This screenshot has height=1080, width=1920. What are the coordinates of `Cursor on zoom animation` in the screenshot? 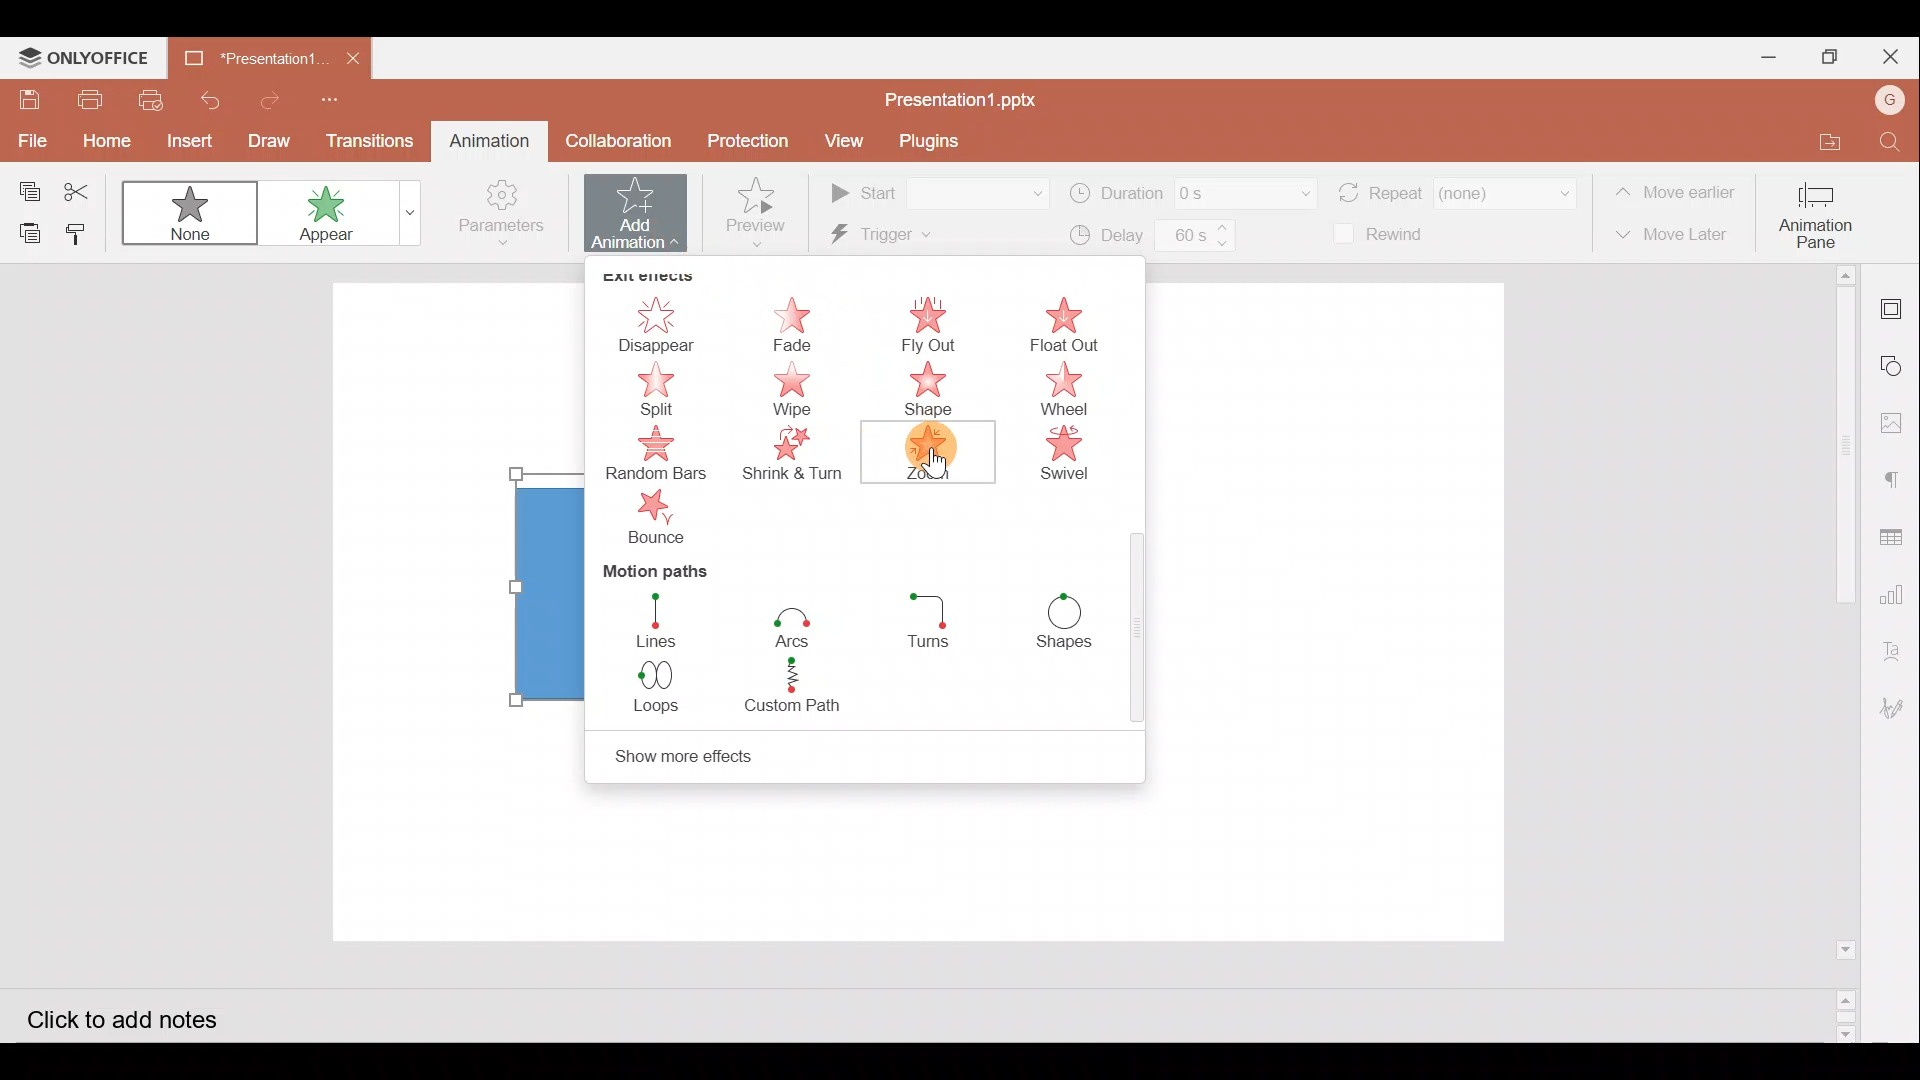 It's located at (932, 476).